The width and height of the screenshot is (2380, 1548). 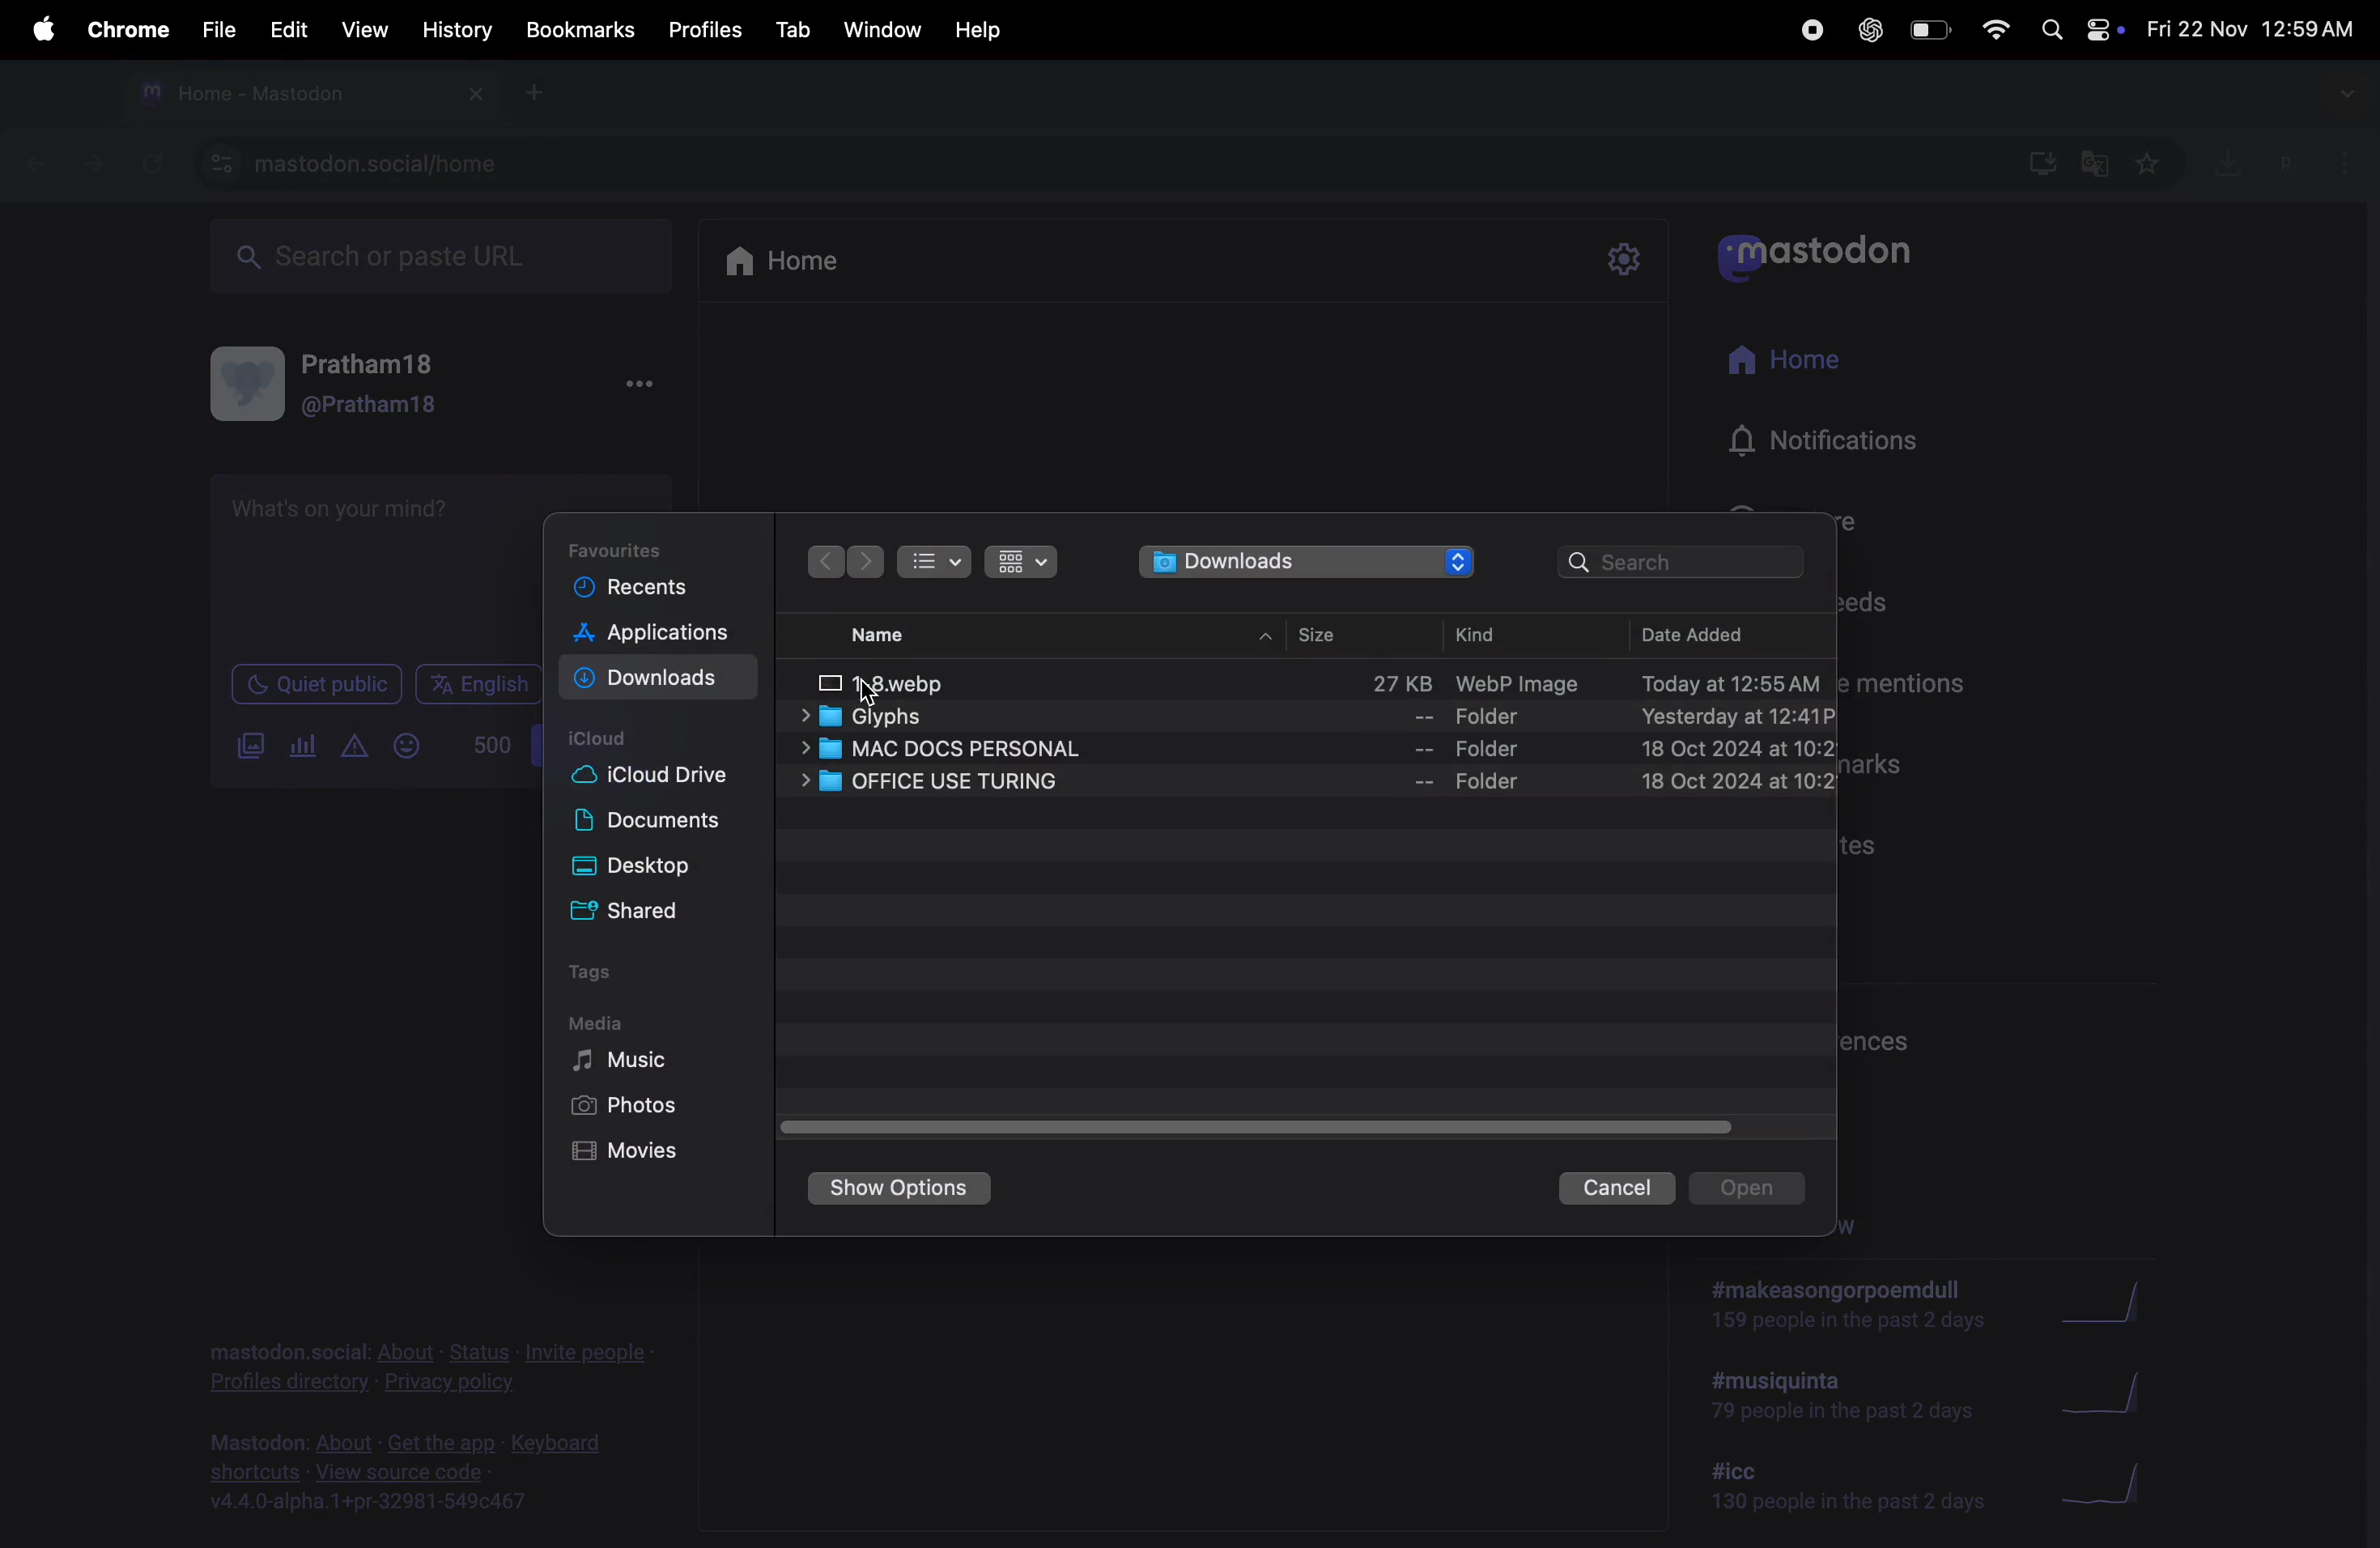 What do you see at coordinates (38, 166) in the screenshot?
I see `previous tab` at bounding box center [38, 166].